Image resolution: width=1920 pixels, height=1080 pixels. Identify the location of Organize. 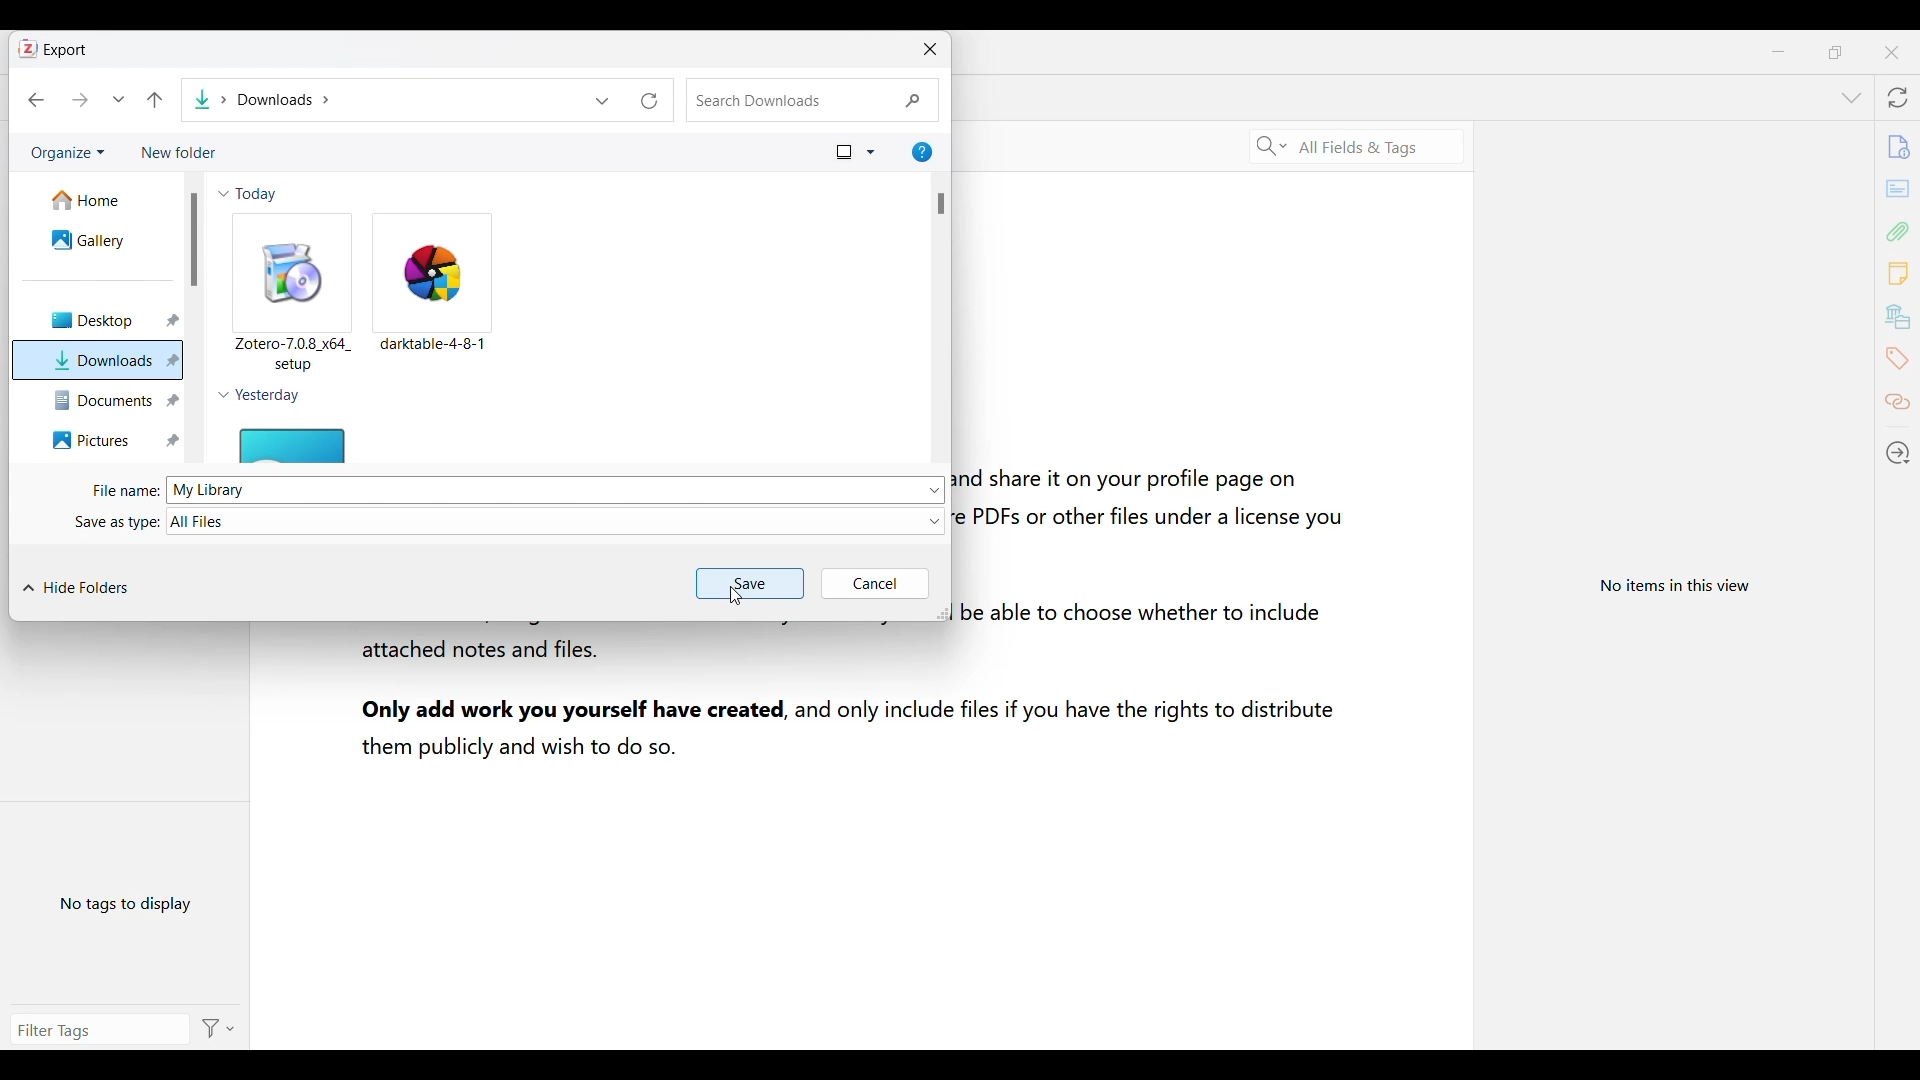
(67, 154).